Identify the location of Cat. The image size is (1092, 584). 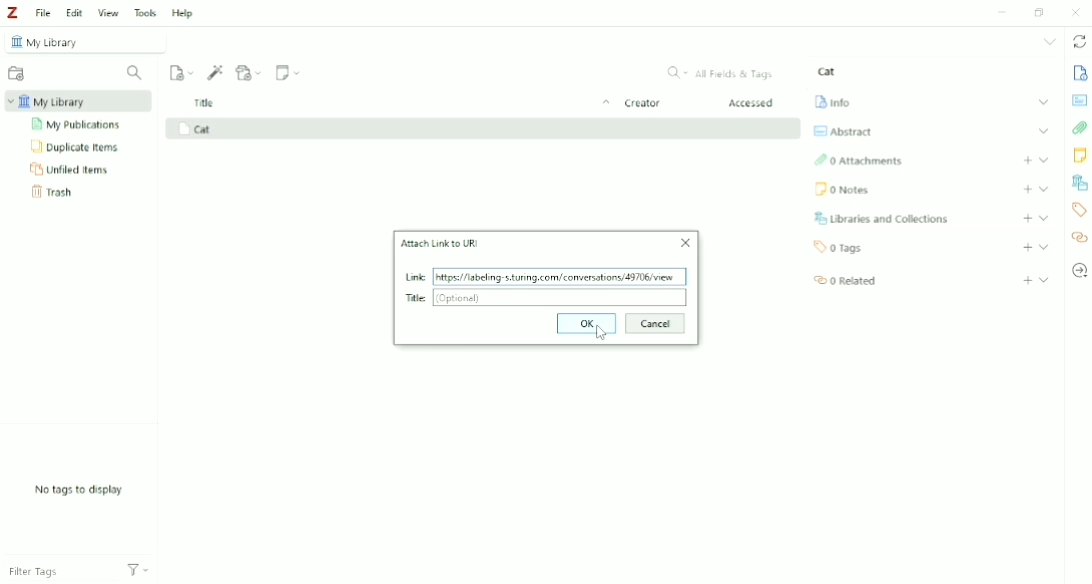
(827, 71).